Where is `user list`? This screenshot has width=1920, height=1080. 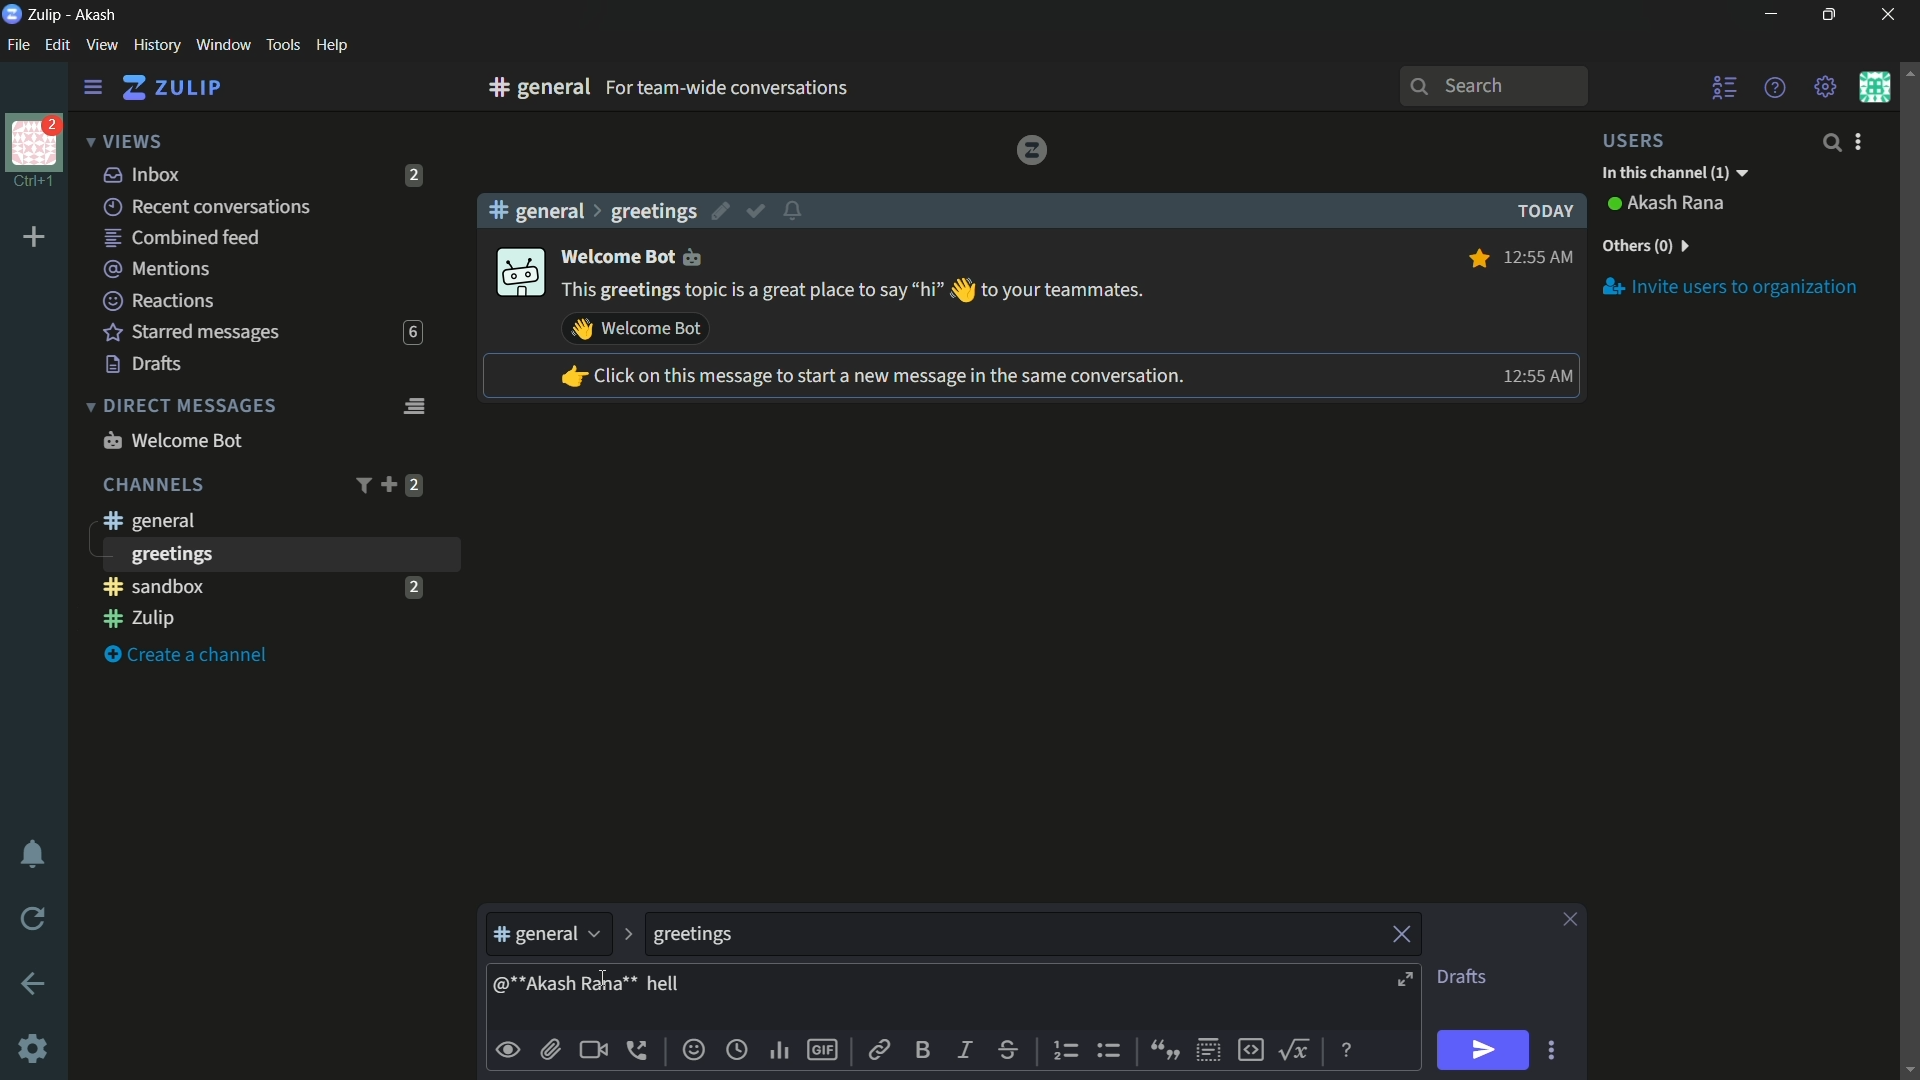
user list is located at coordinates (1726, 87).